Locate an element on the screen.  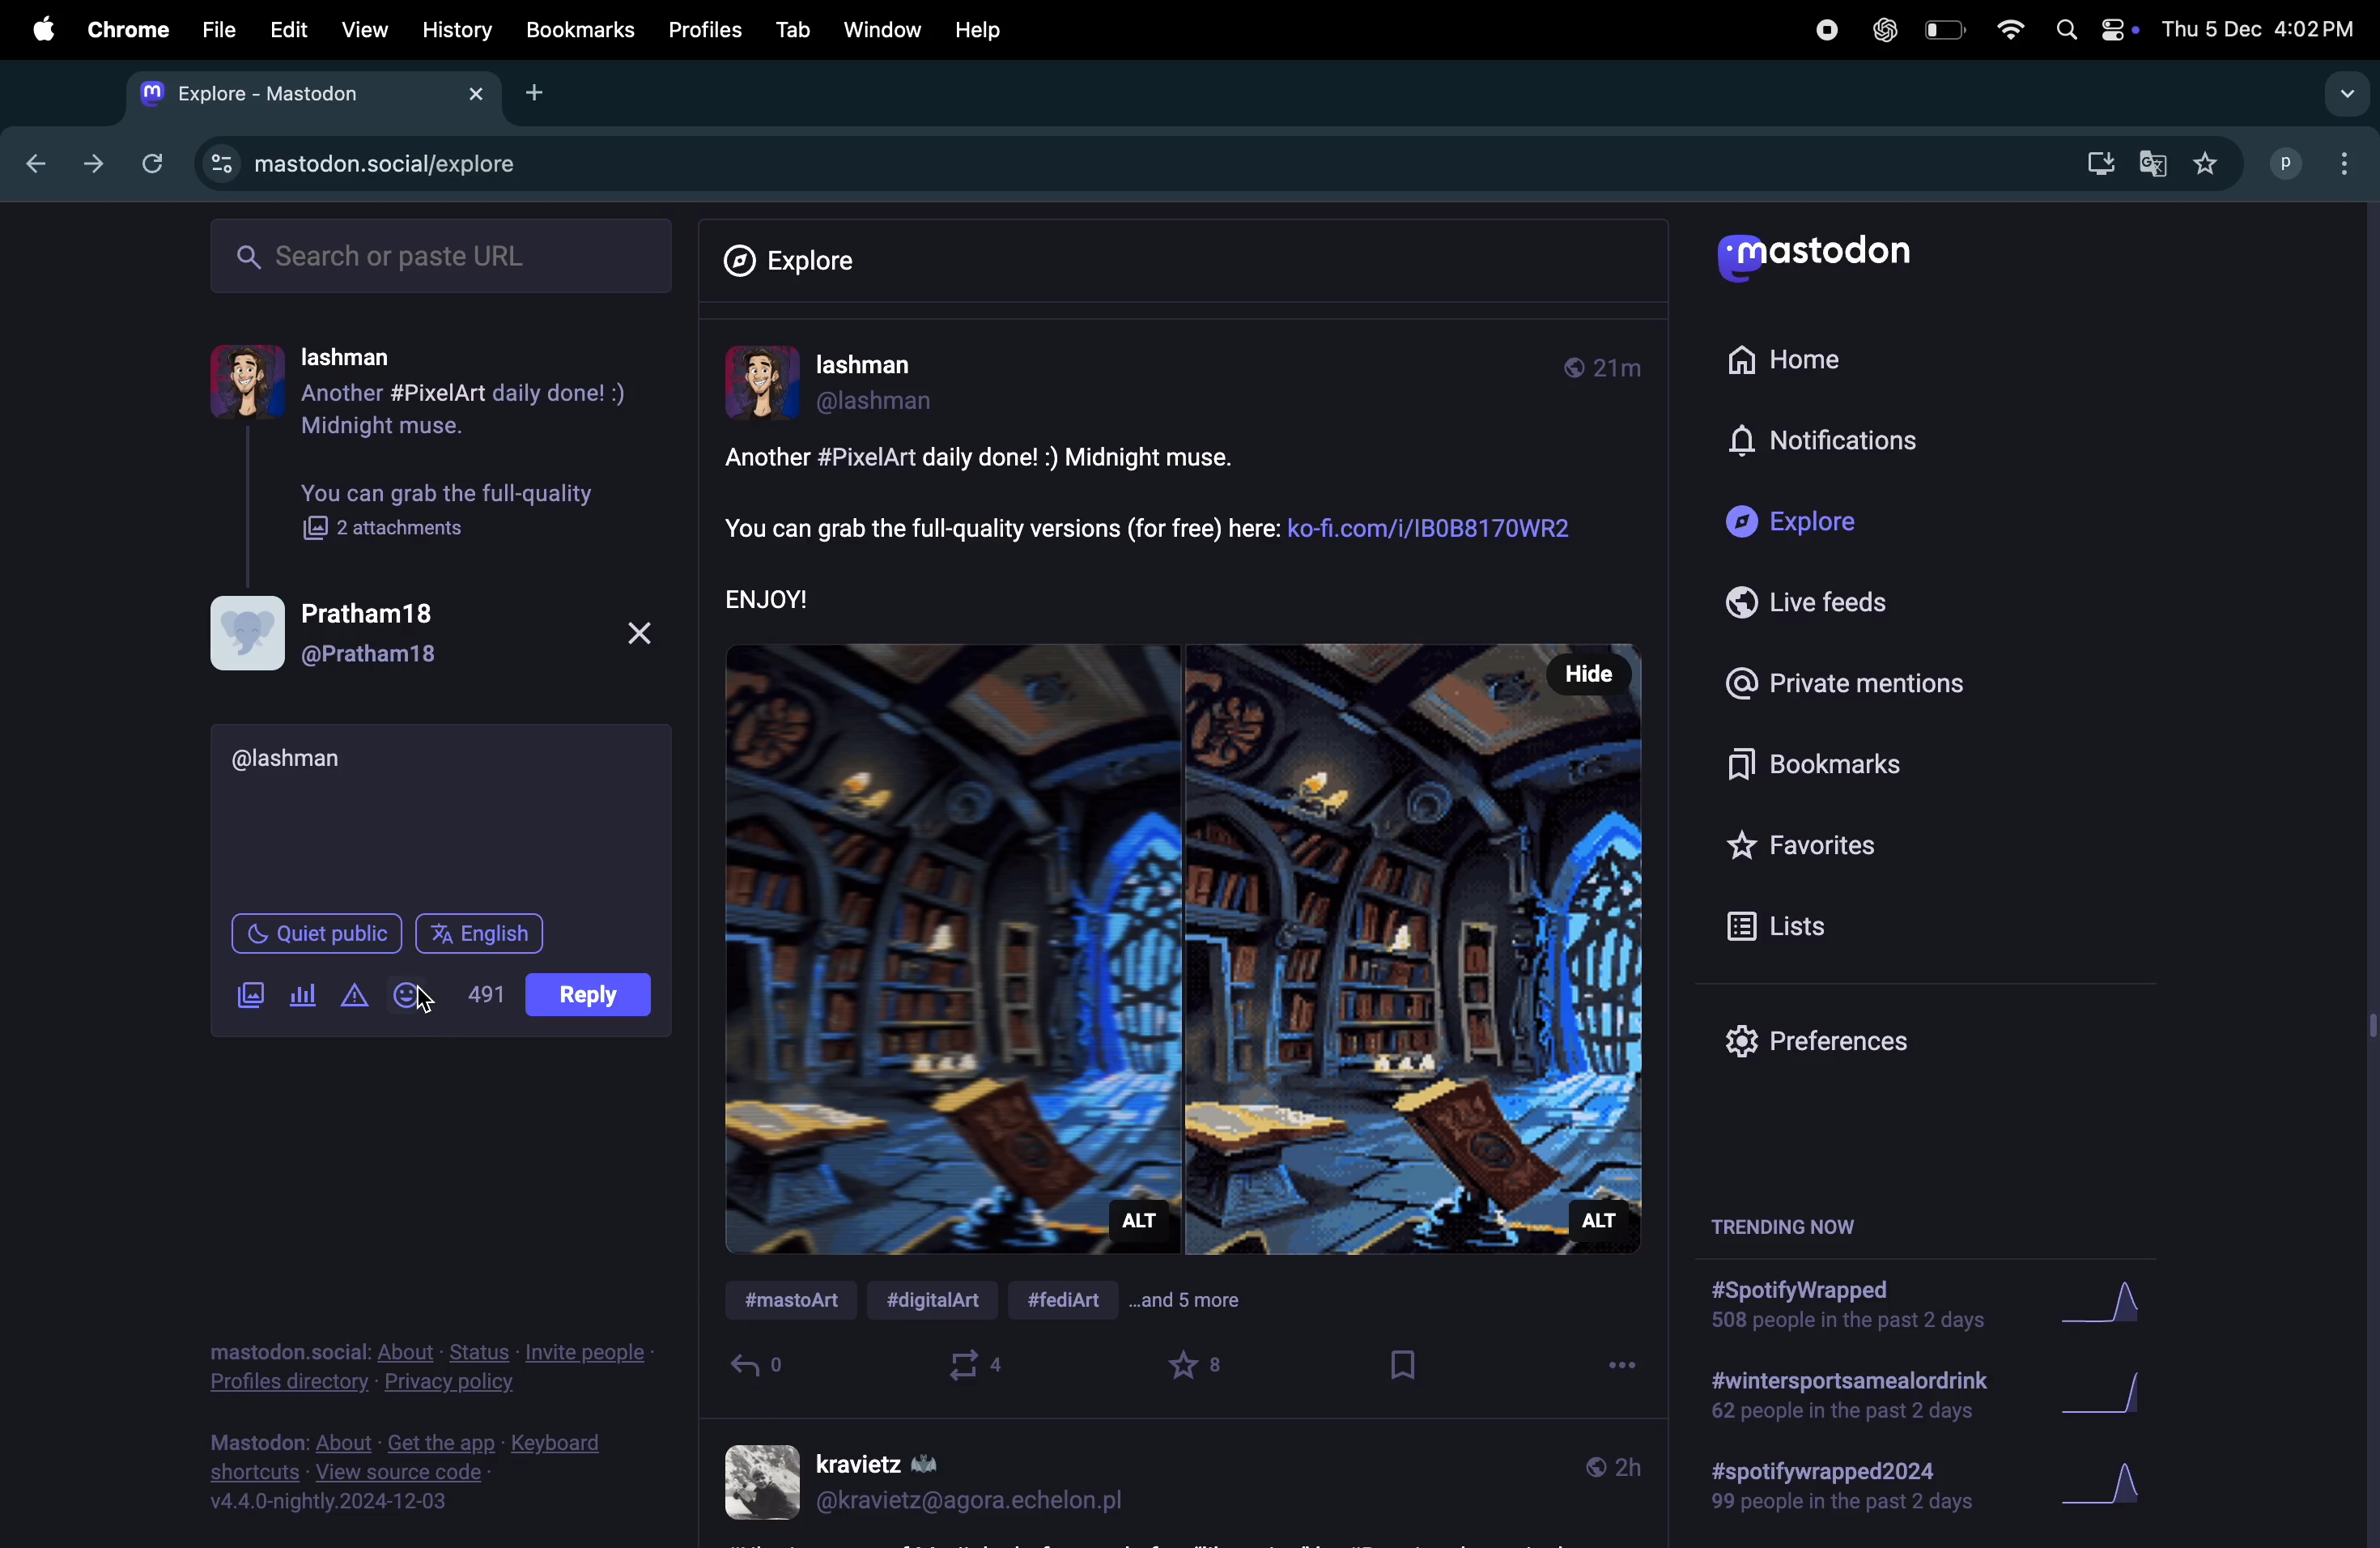
Live feeds is located at coordinates (1842, 603).